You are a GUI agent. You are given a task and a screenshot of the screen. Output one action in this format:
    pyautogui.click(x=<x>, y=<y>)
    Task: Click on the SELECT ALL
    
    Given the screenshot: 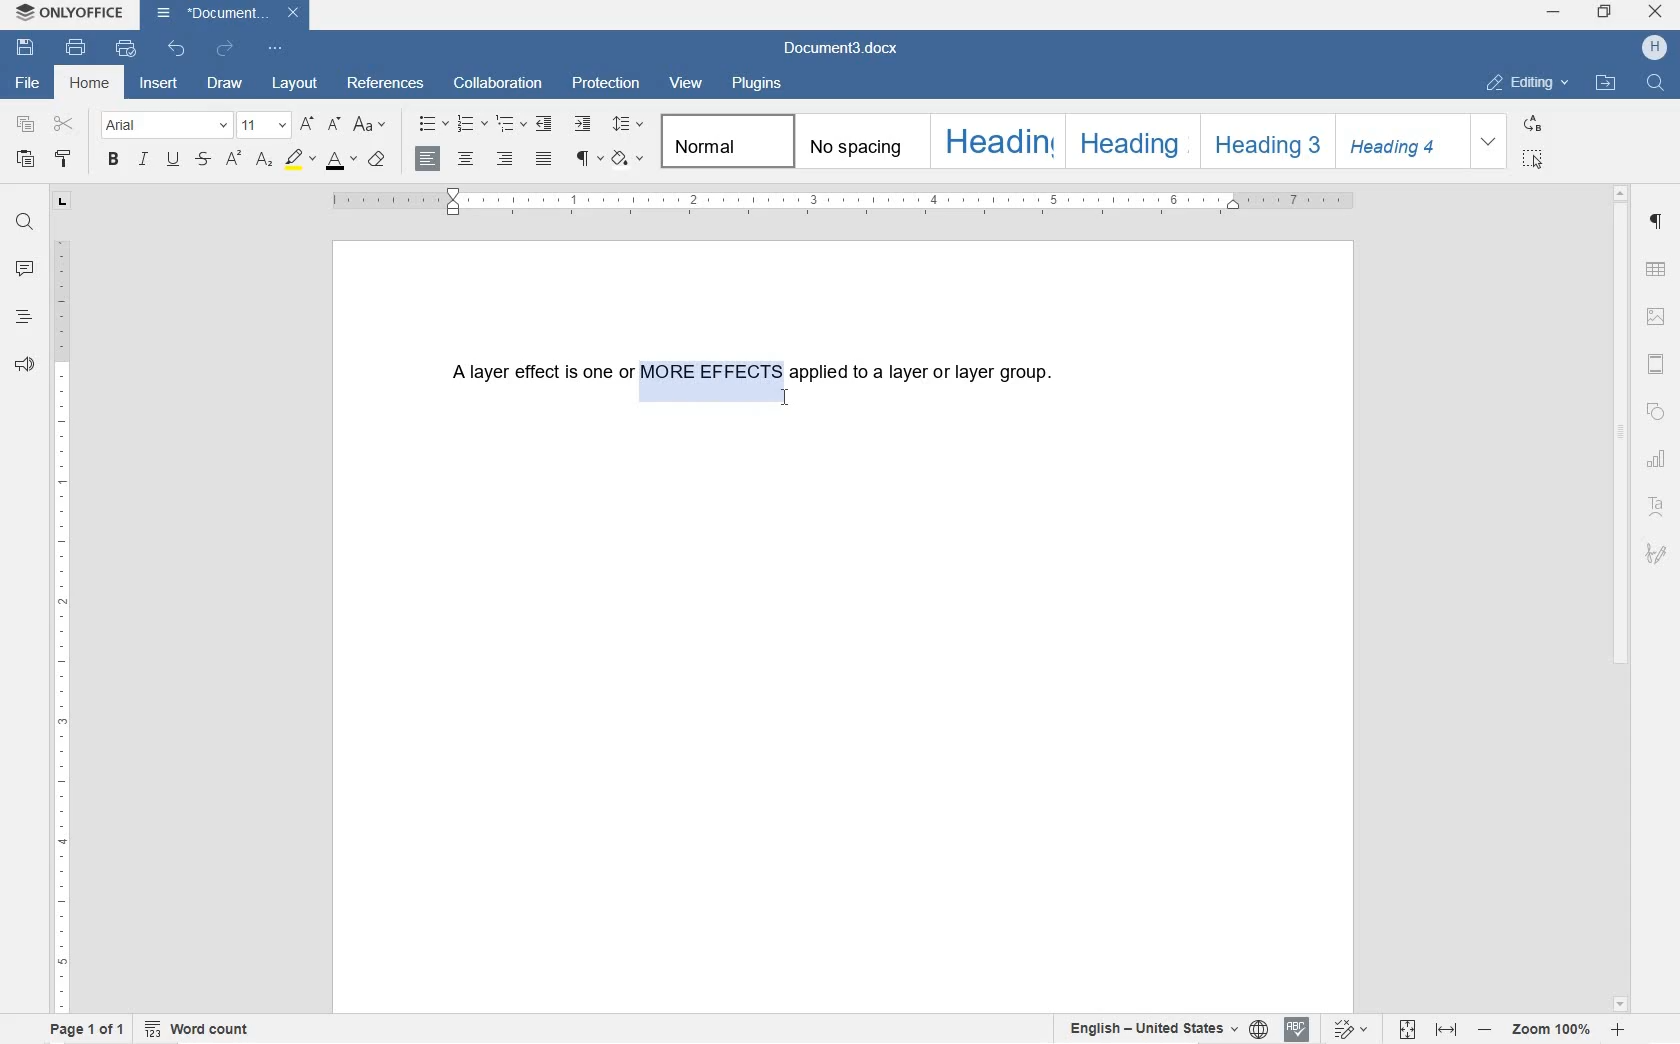 What is the action you would take?
    pyautogui.click(x=1534, y=159)
    